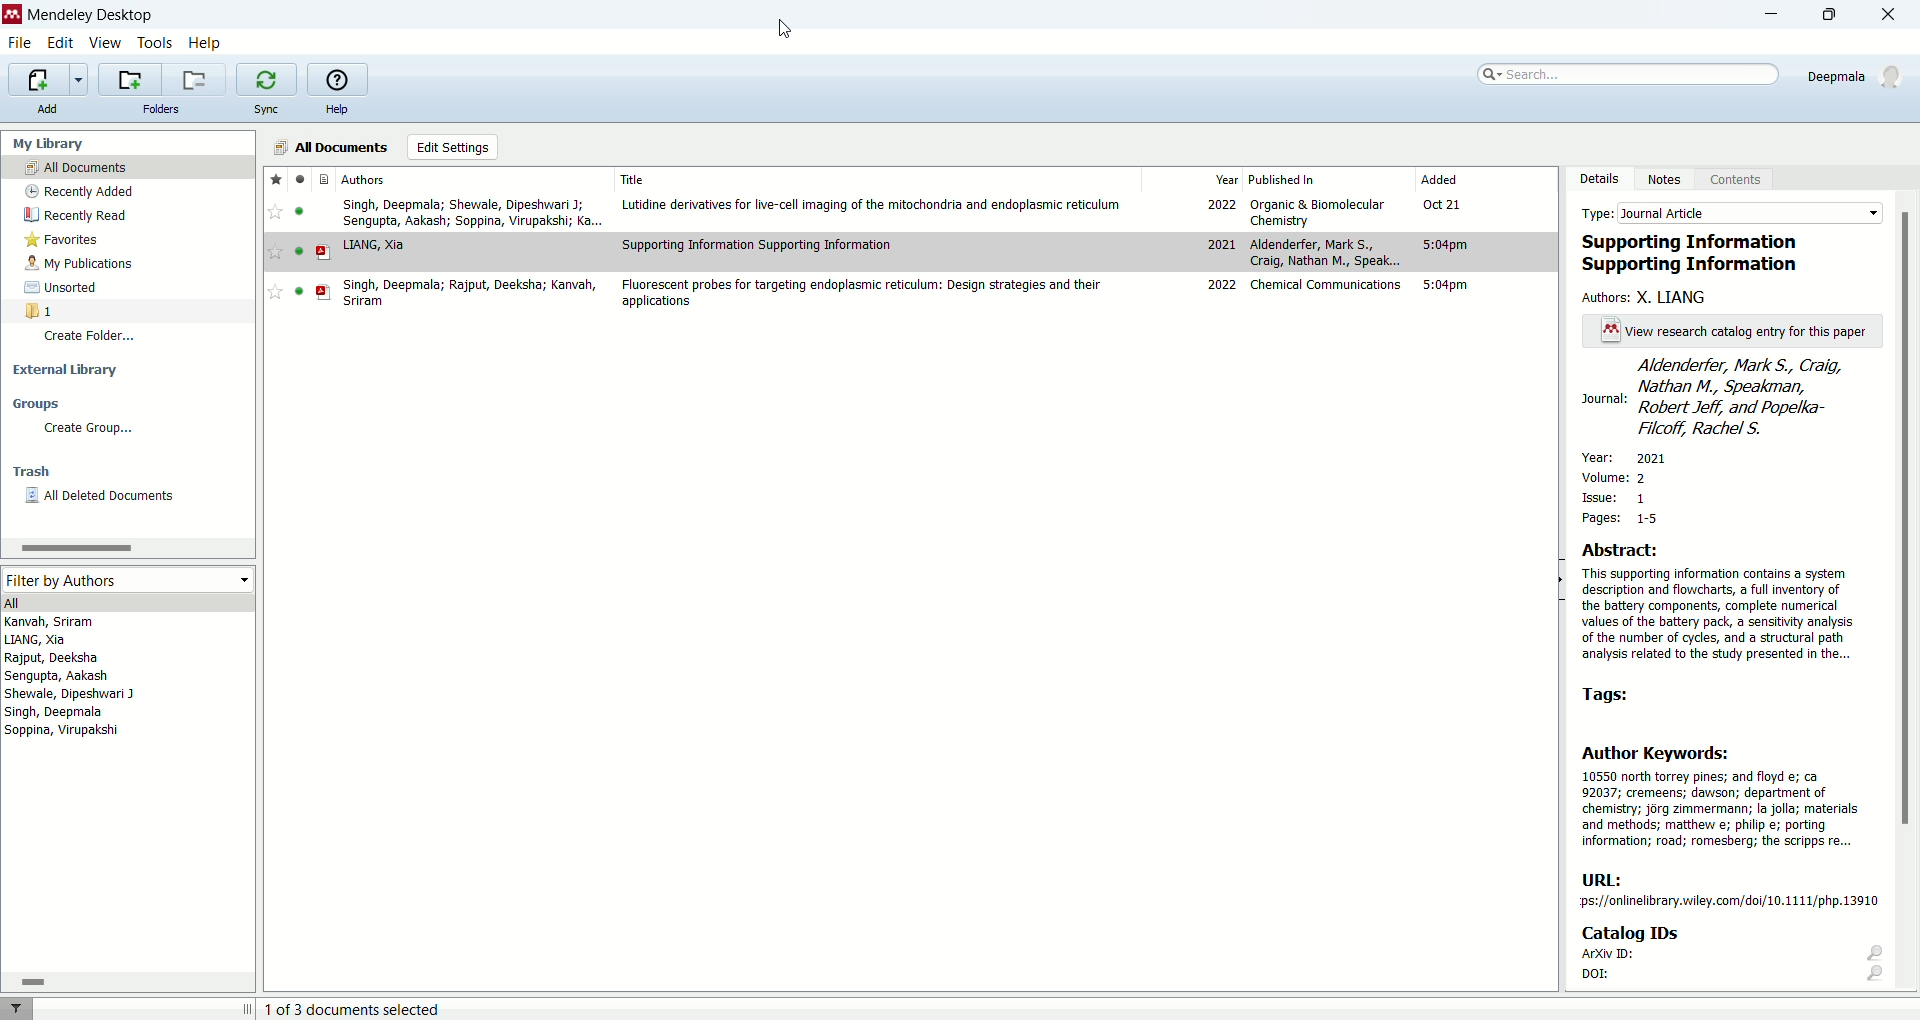 The width and height of the screenshot is (1920, 1020). I want to click on horizontal scroll bar, so click(126, 547).